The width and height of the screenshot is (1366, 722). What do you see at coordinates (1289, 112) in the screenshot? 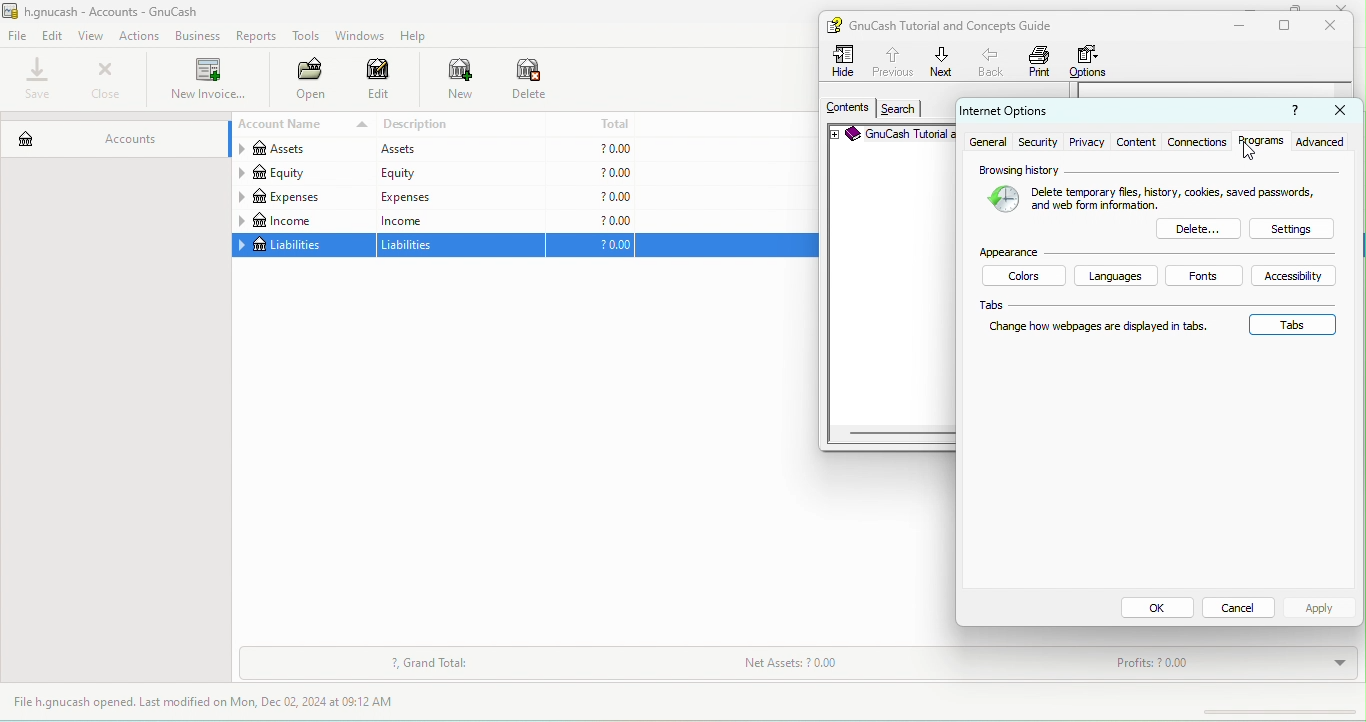
I see `?` at bounding box center [1289, 112].